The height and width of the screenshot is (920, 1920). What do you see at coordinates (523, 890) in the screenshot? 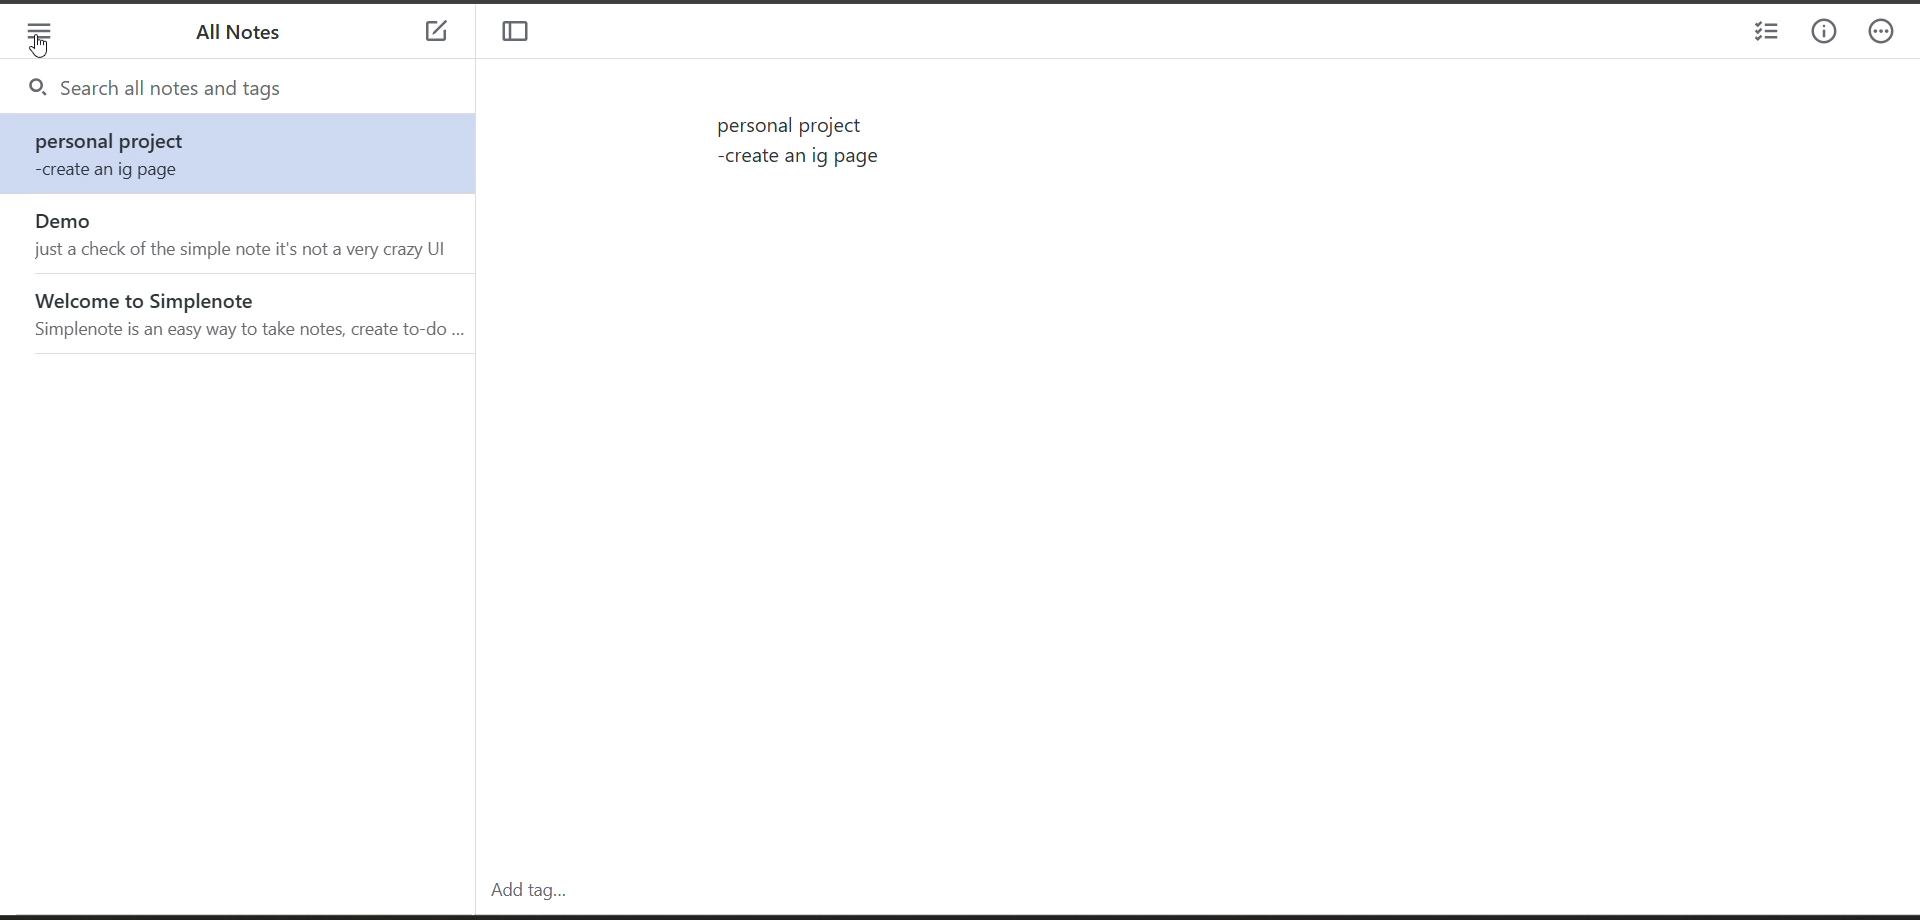
I see `add tag` at bounding box center [523, 890].